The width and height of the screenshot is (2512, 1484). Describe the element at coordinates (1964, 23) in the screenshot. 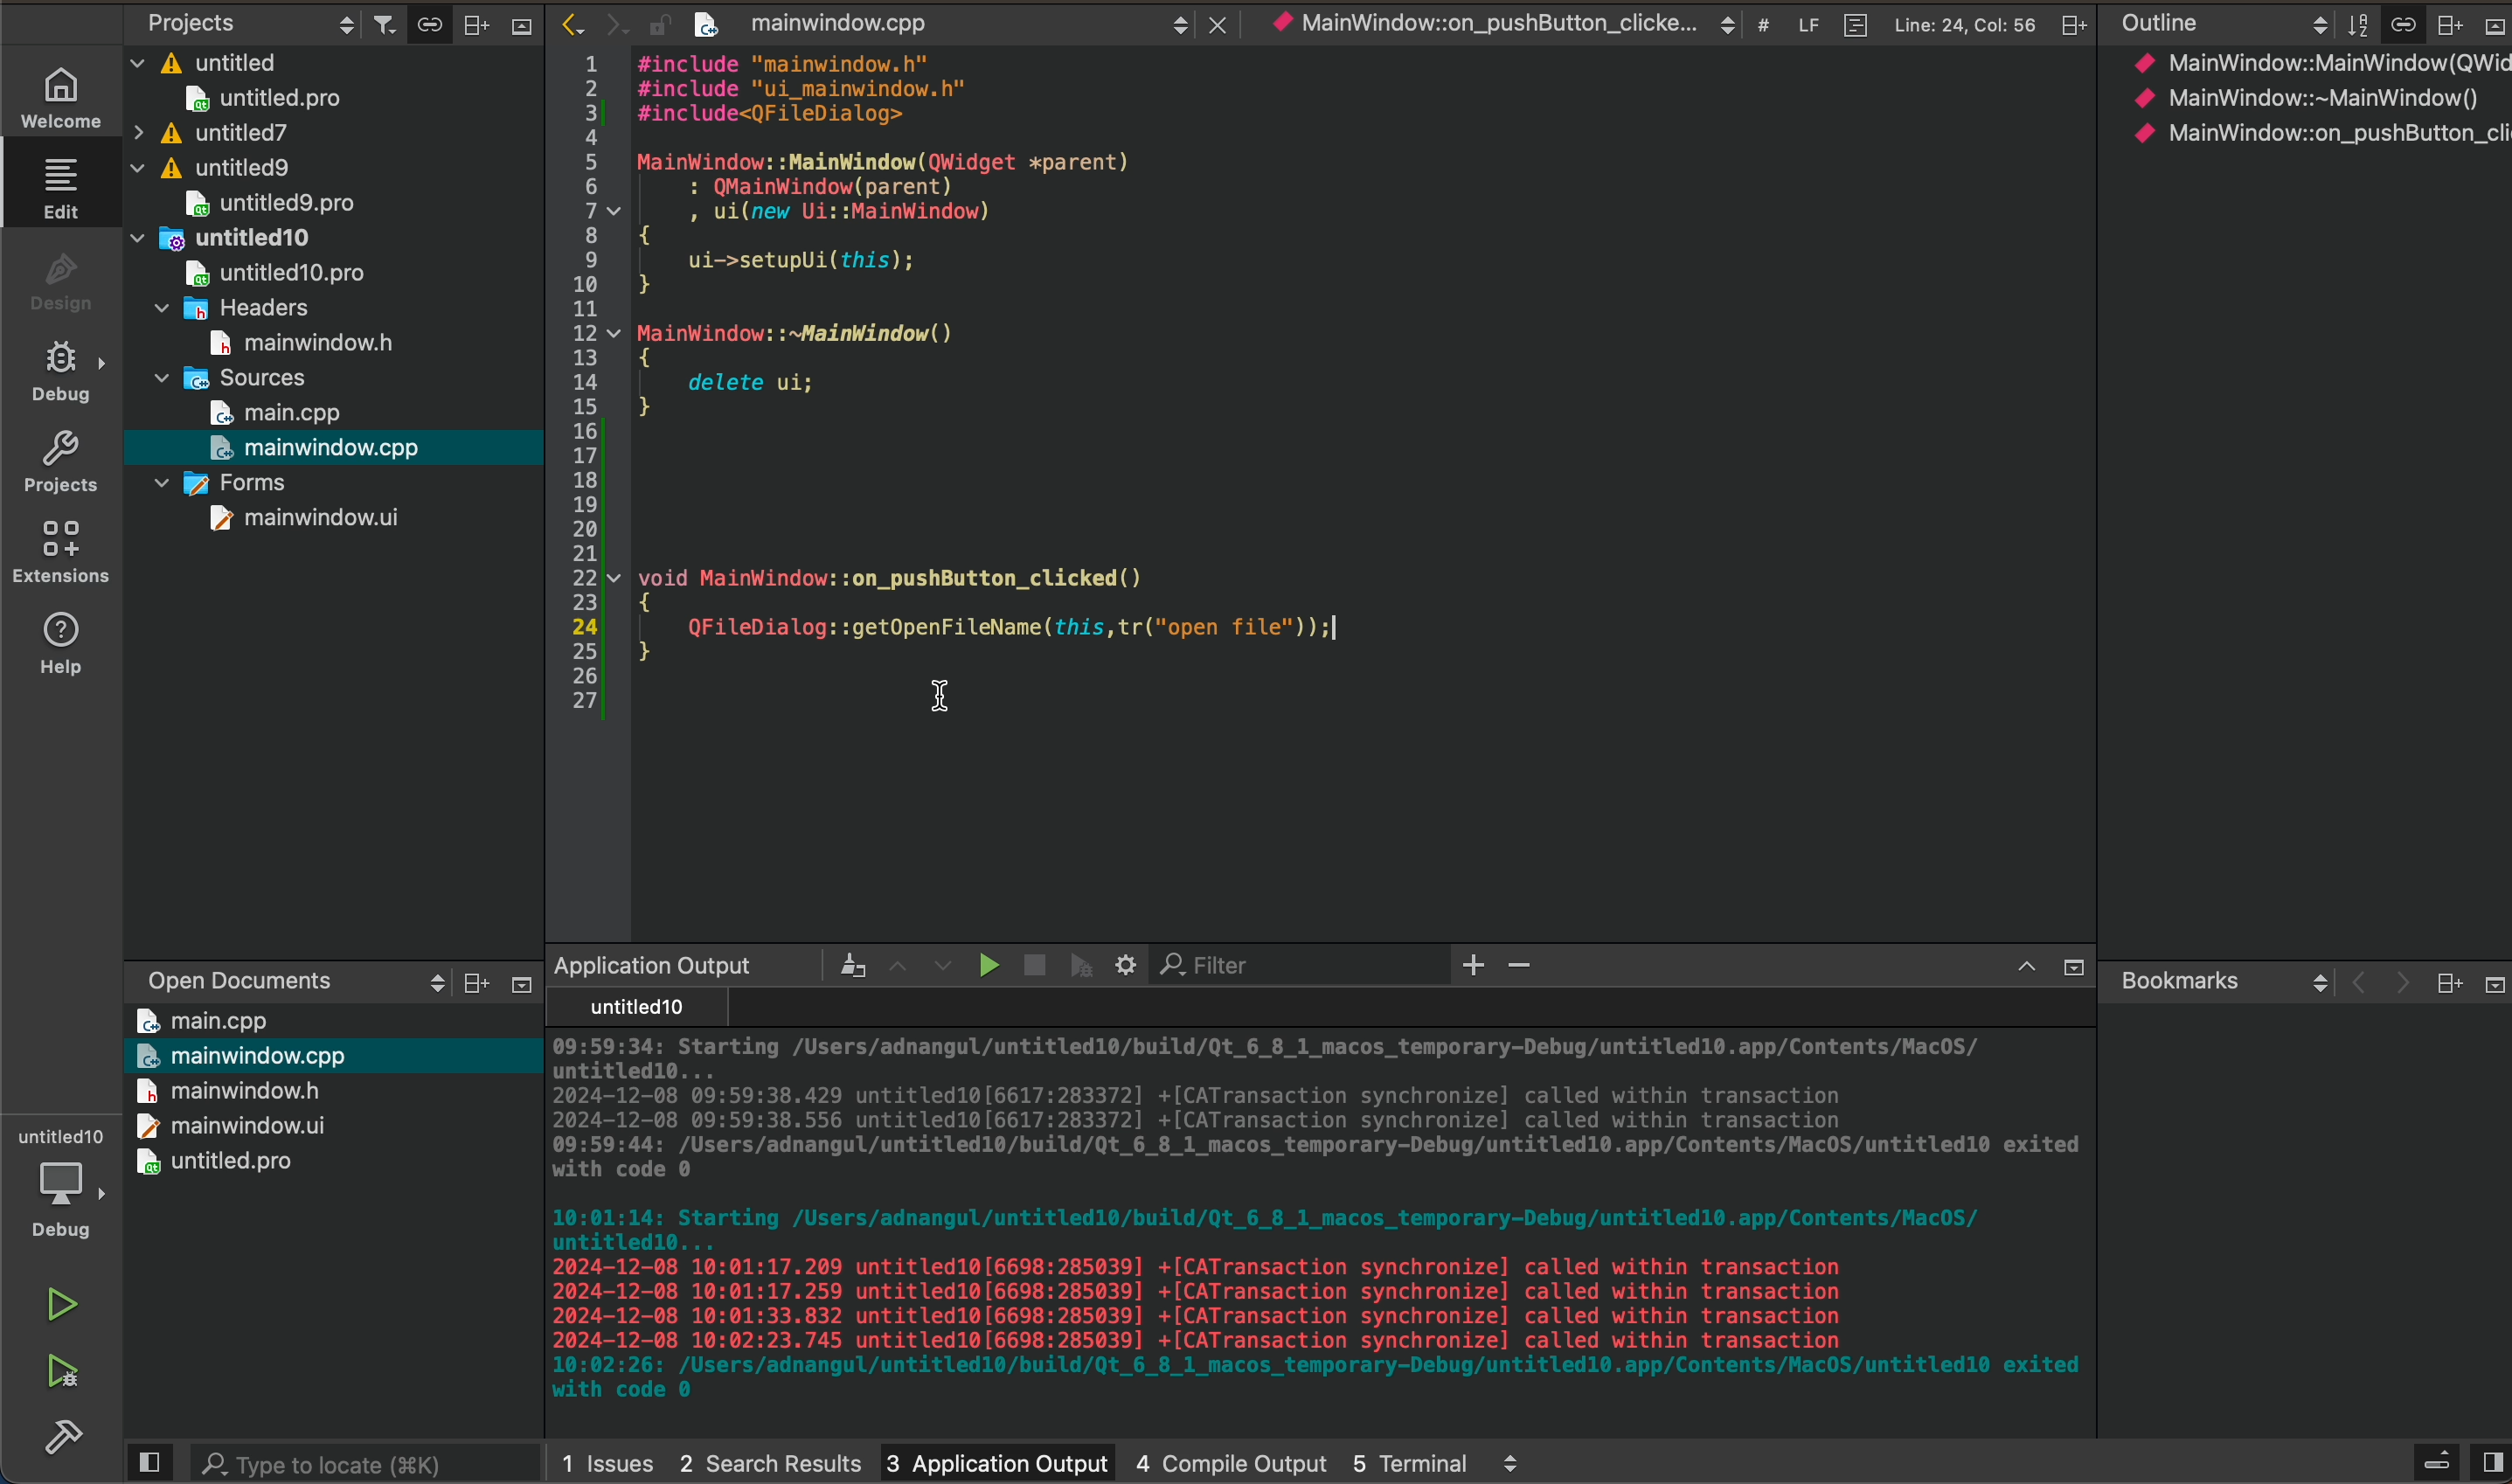

I see `Line: 24, Col: 5` at that location.